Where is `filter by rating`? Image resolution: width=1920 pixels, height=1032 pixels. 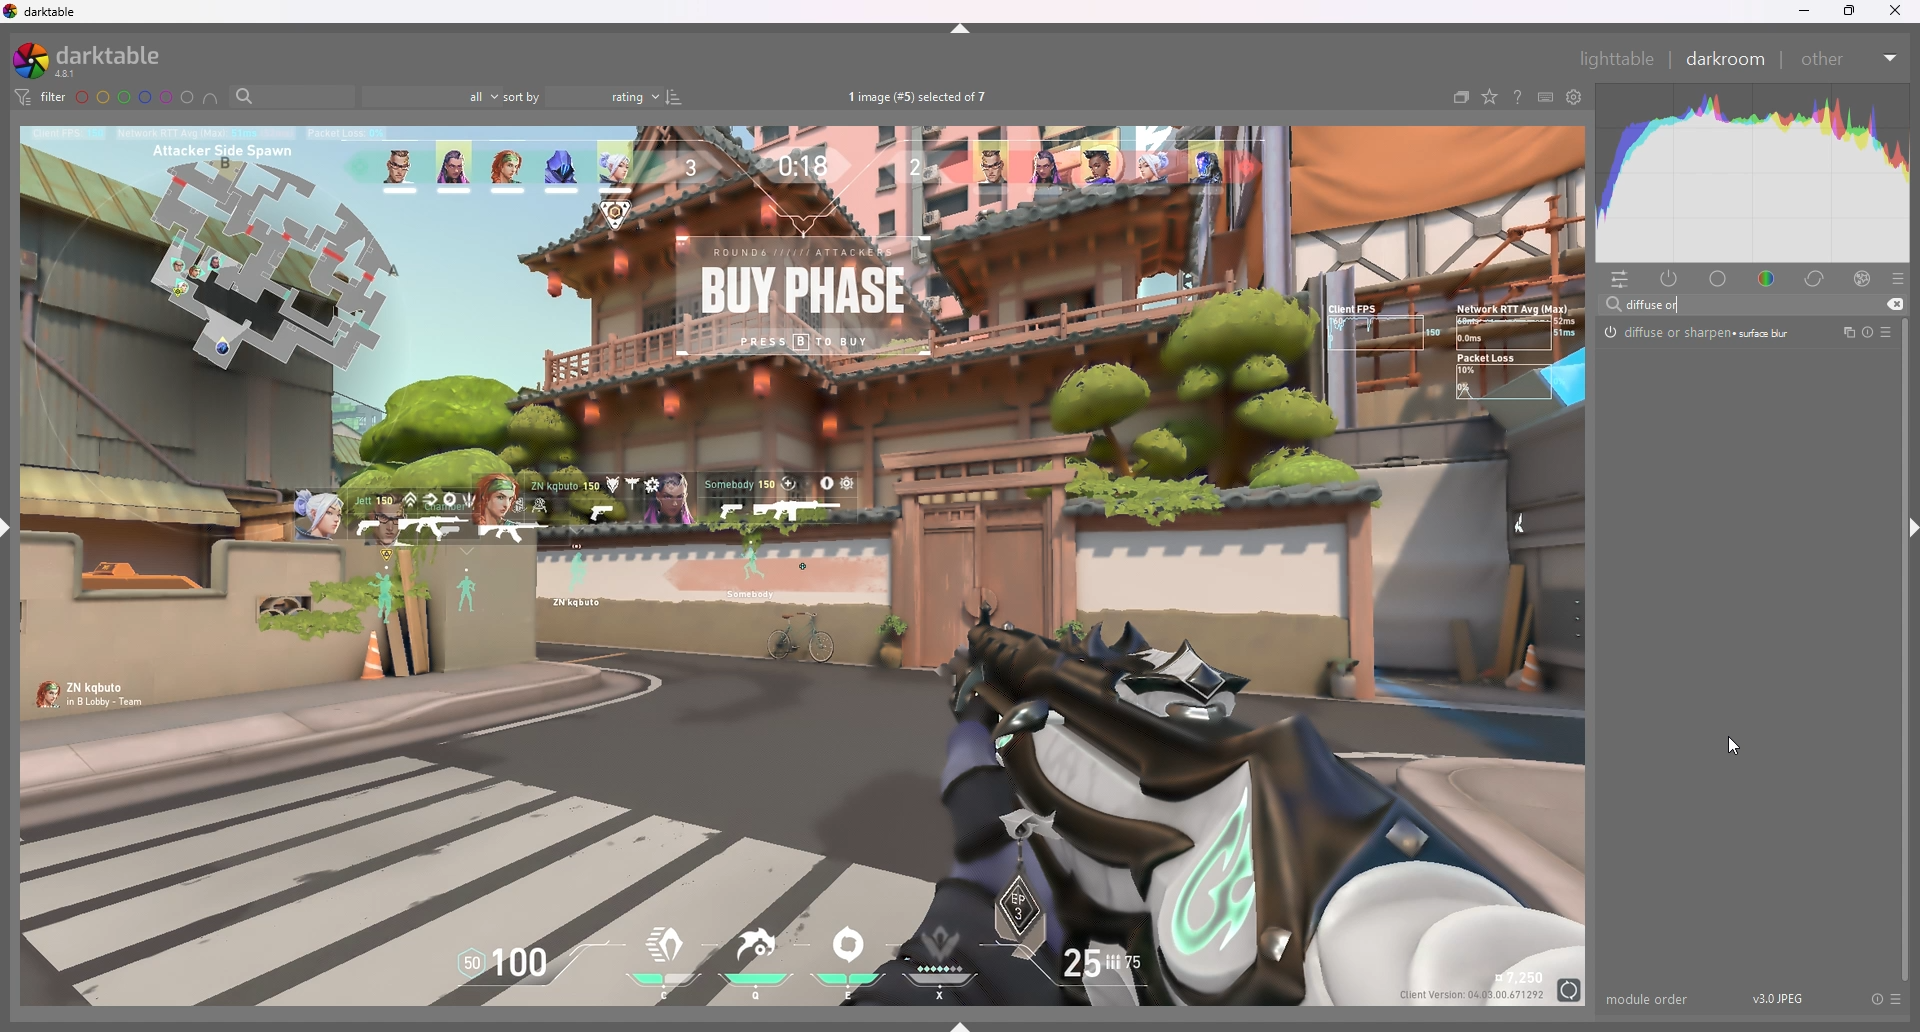
filter by rating is located at coordinates (430, 98).